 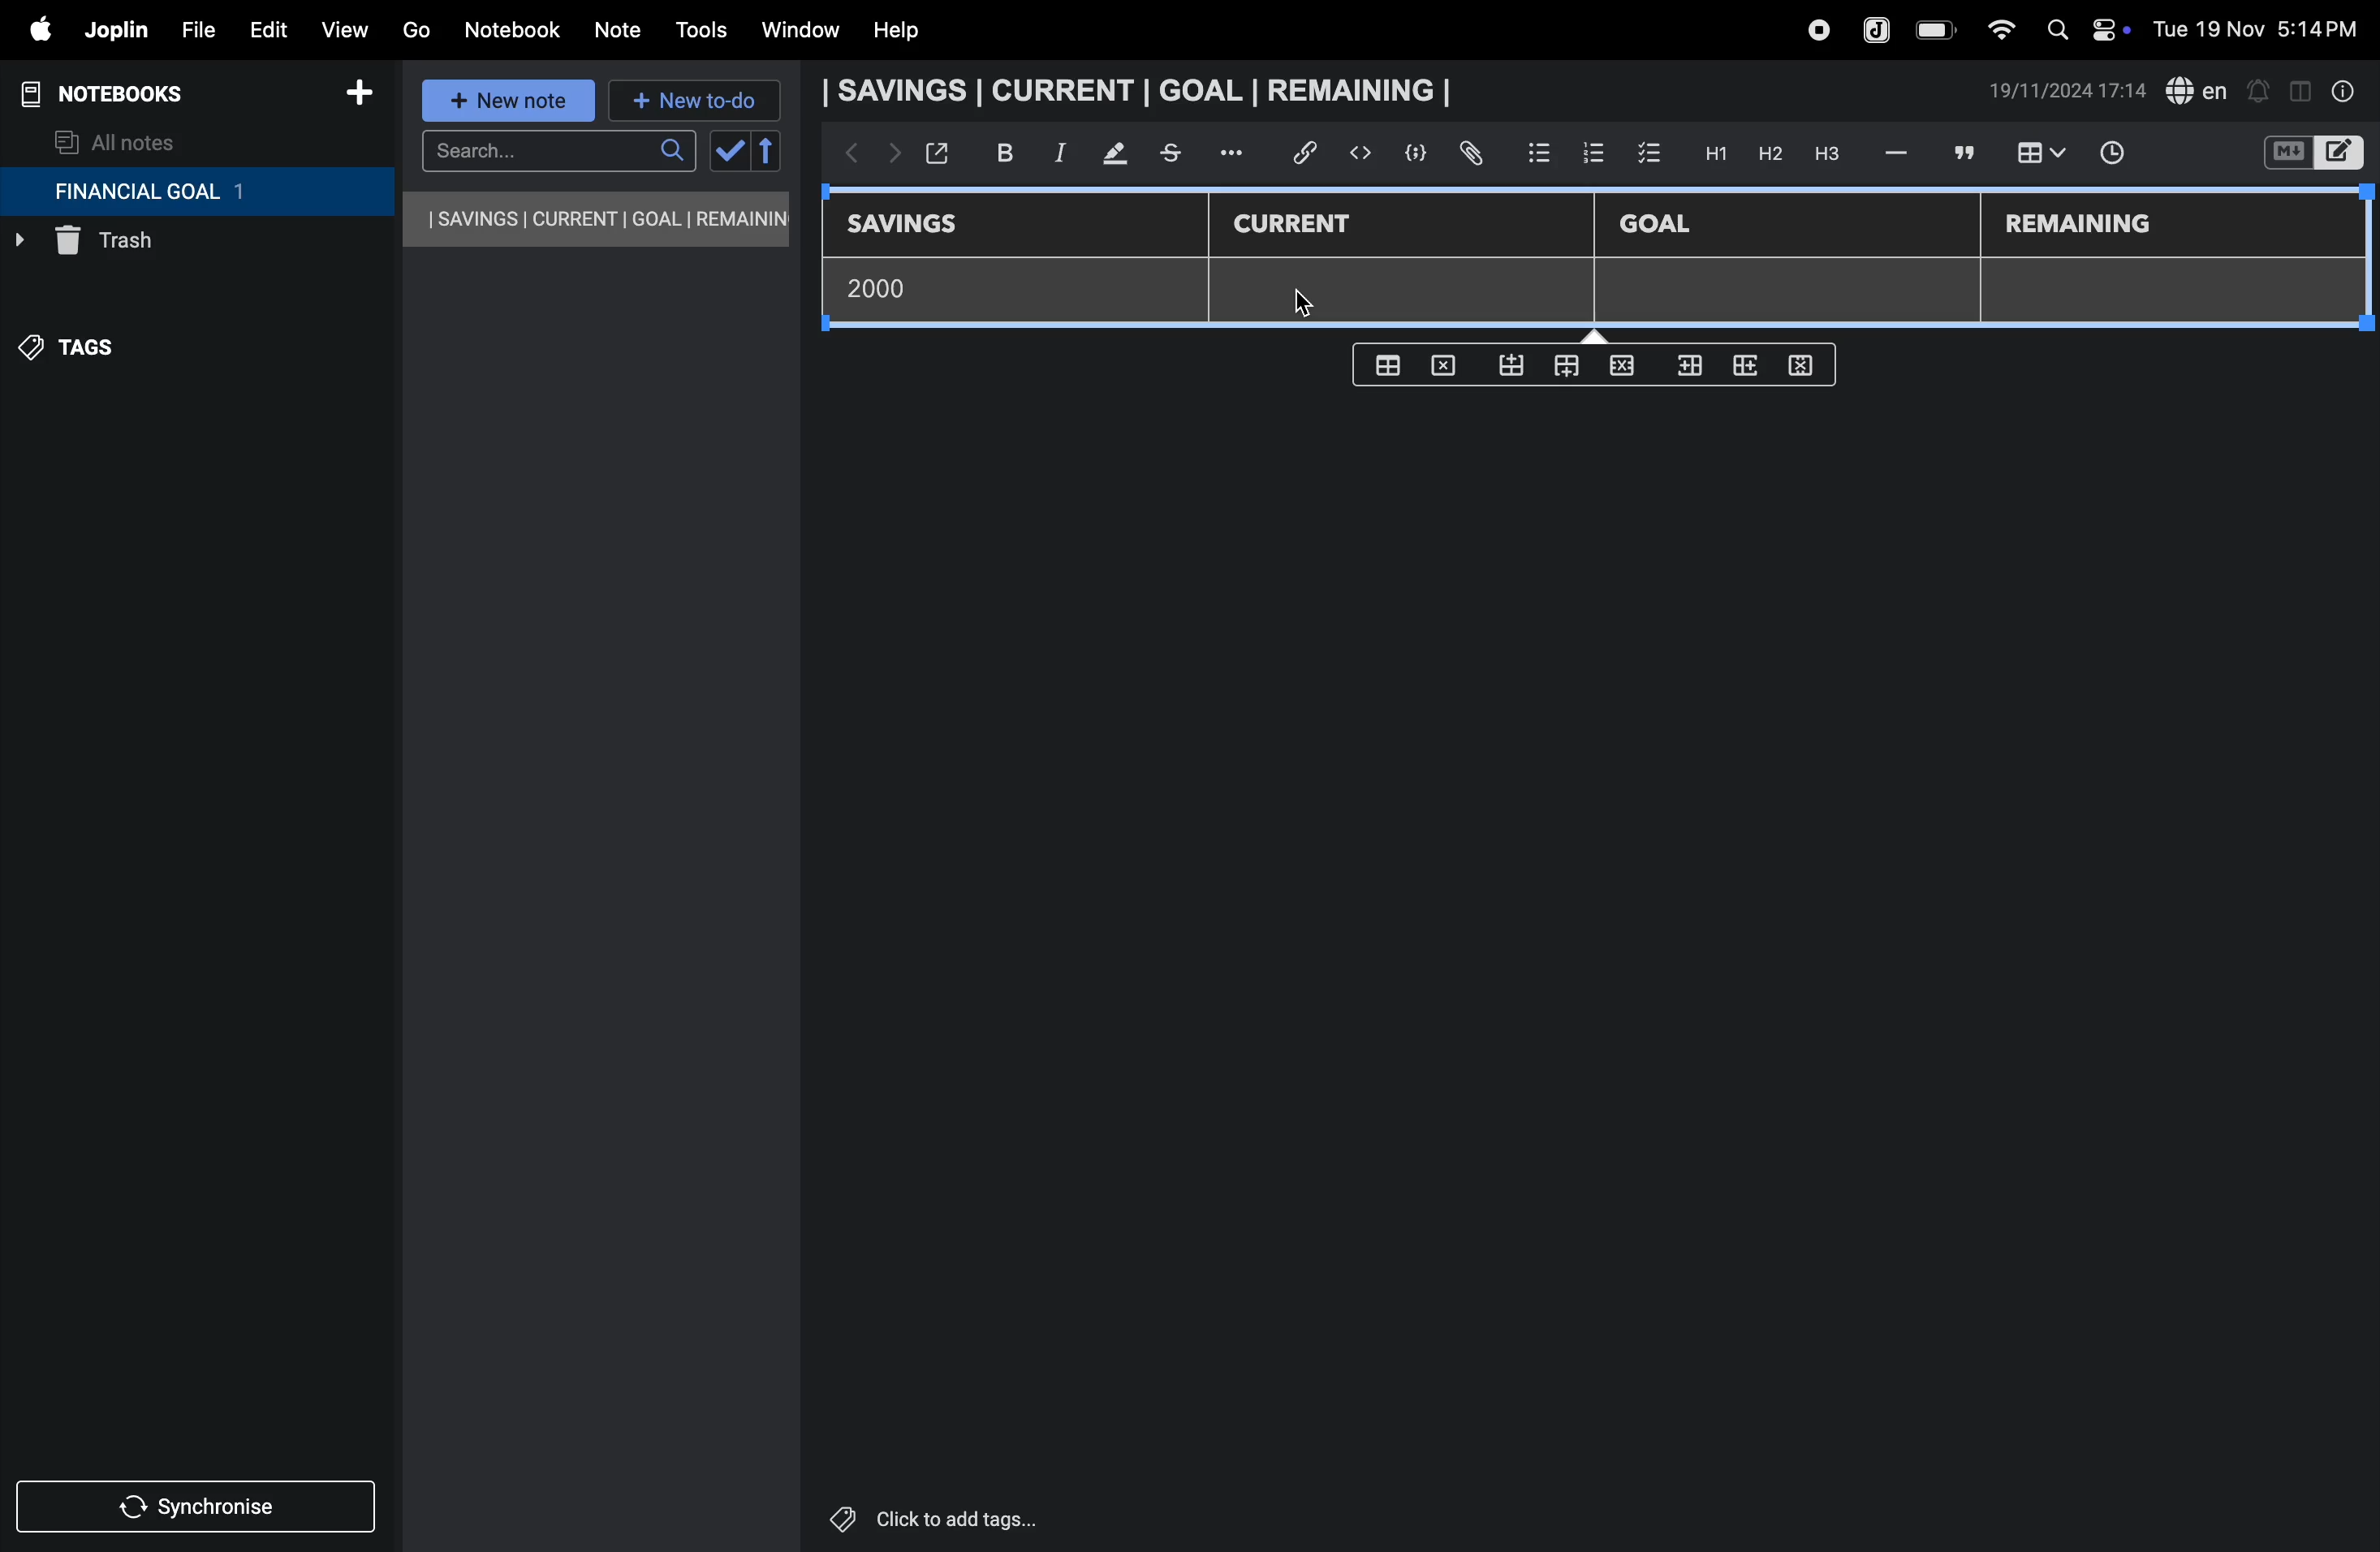 What do you see at coordinates (1878, 28) in the screenshot?
I see `joplin` at bounding box center [1878, 28].